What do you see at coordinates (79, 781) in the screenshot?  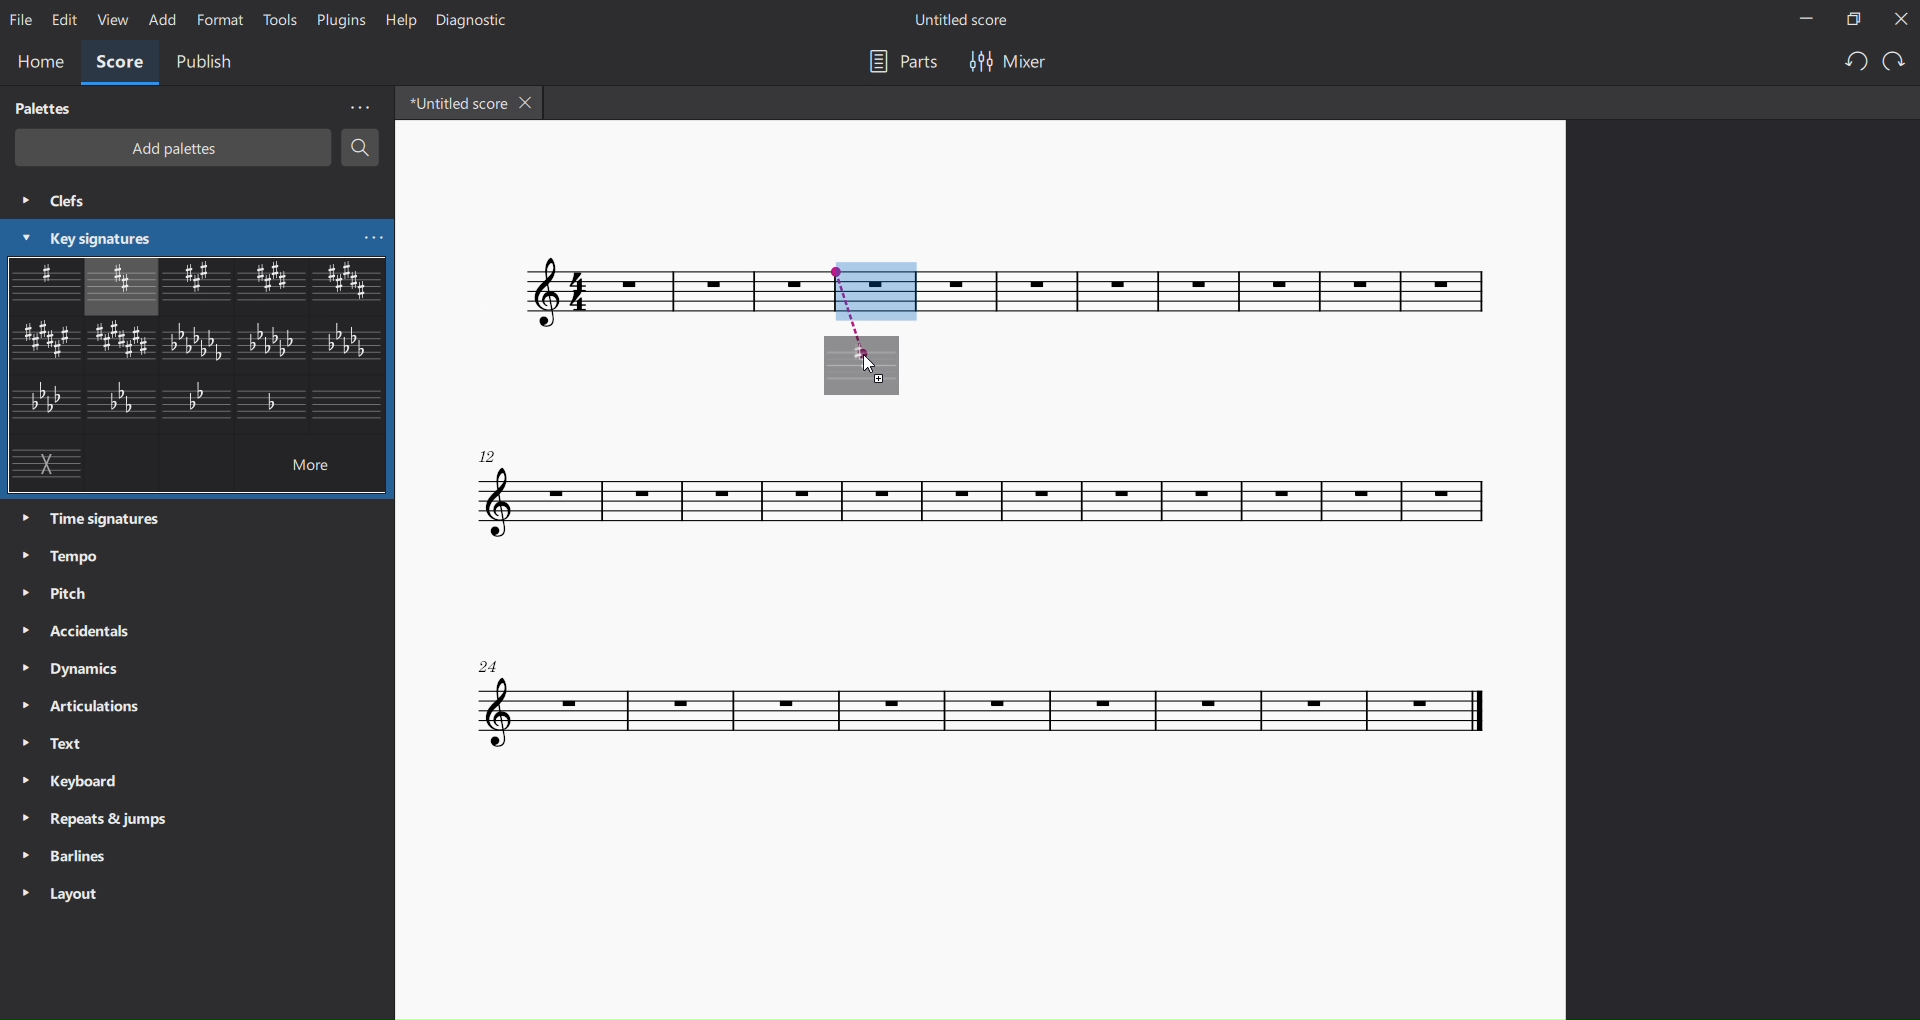 I see `keyboard` at bounding box center [79, 781].